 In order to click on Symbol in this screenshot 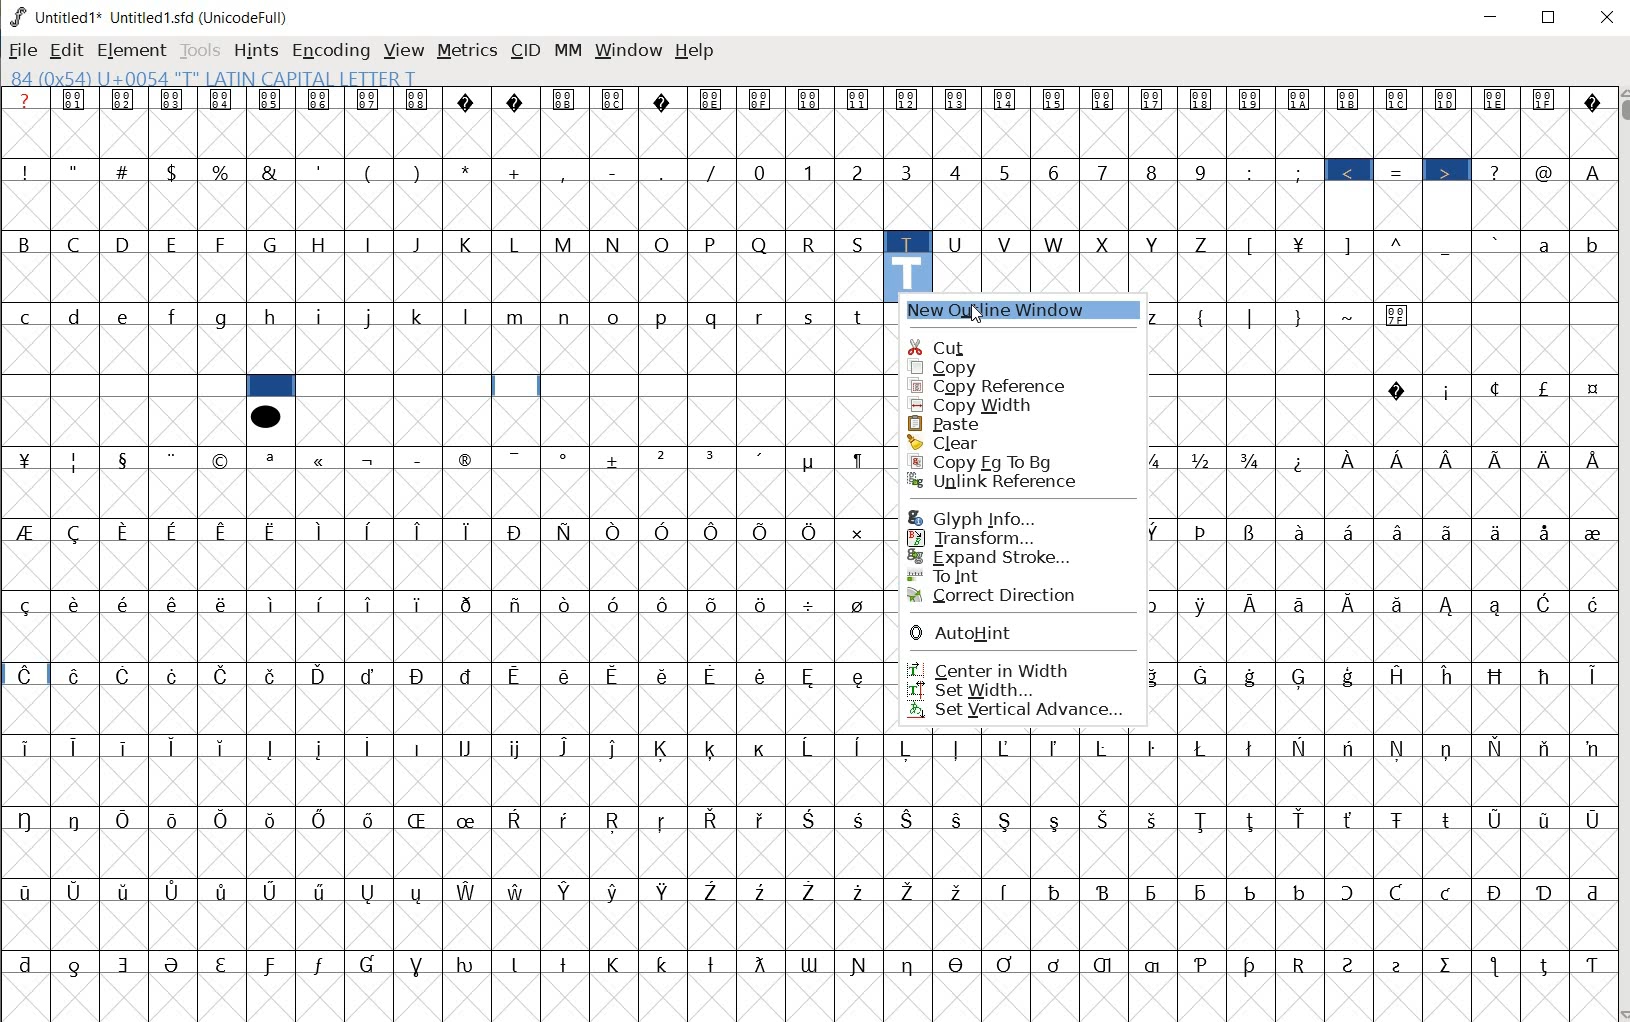, I will do `click(220, 99)`.